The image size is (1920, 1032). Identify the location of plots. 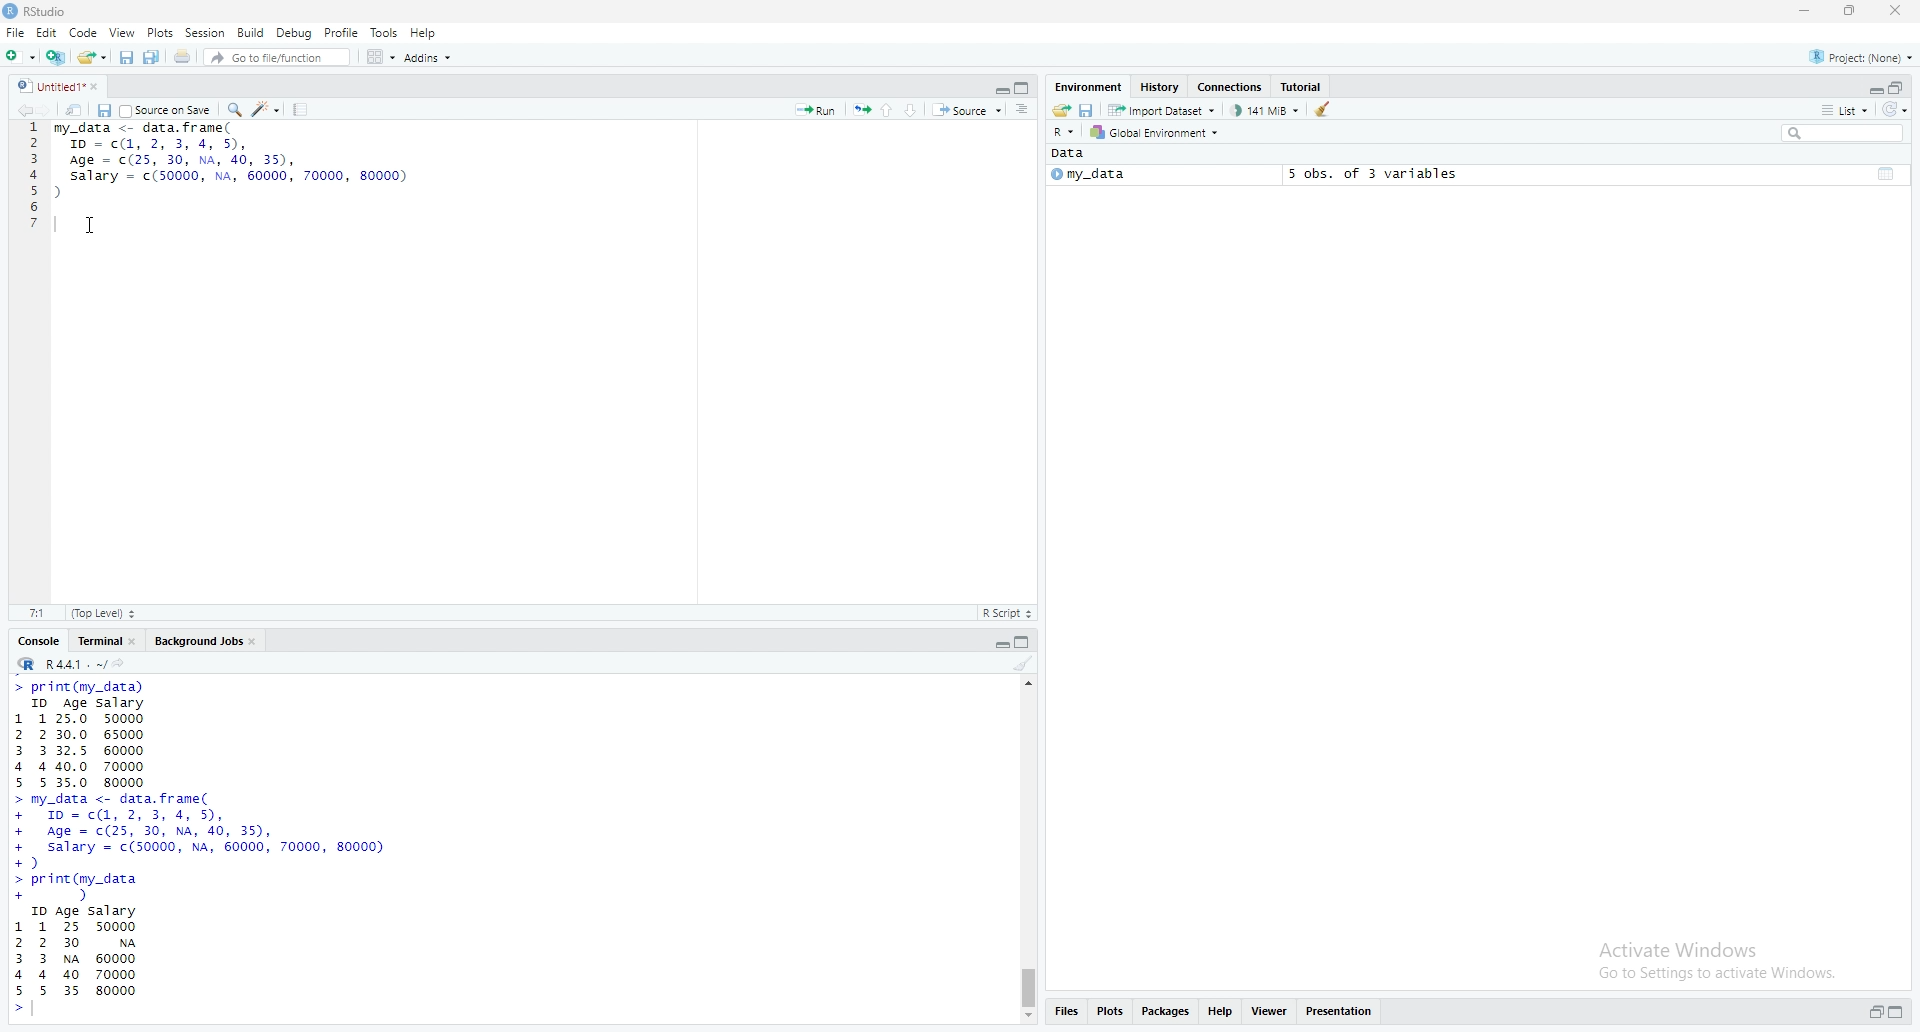
(1112, 1011).